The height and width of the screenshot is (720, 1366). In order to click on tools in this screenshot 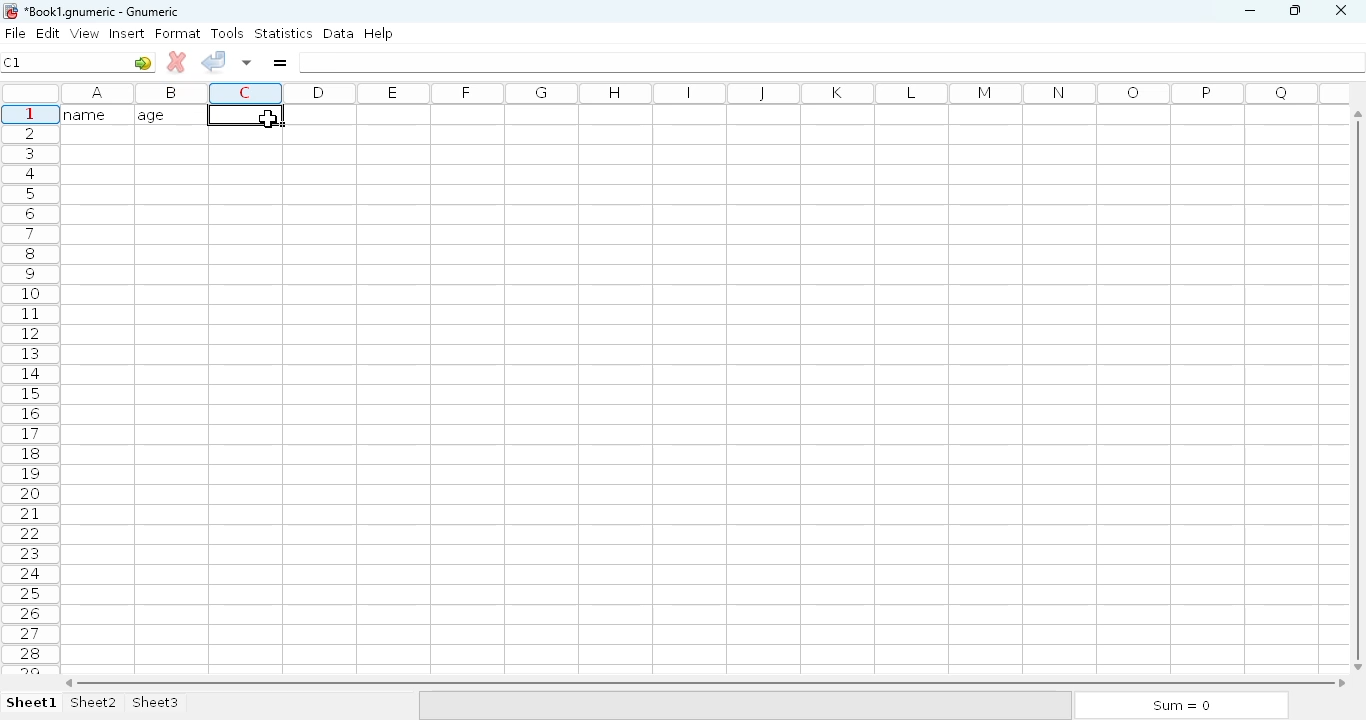, I will do `click(227, 33)`.